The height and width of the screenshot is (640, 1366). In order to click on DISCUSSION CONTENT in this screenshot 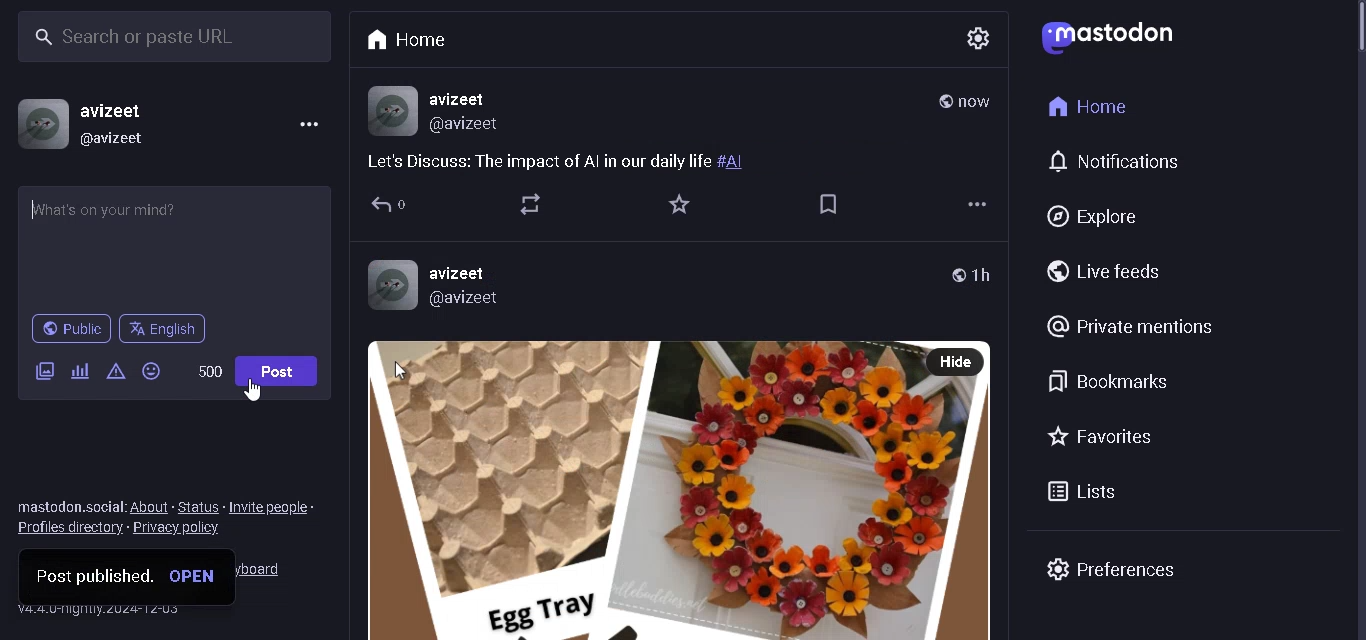, I will do `click(173, 219)`.